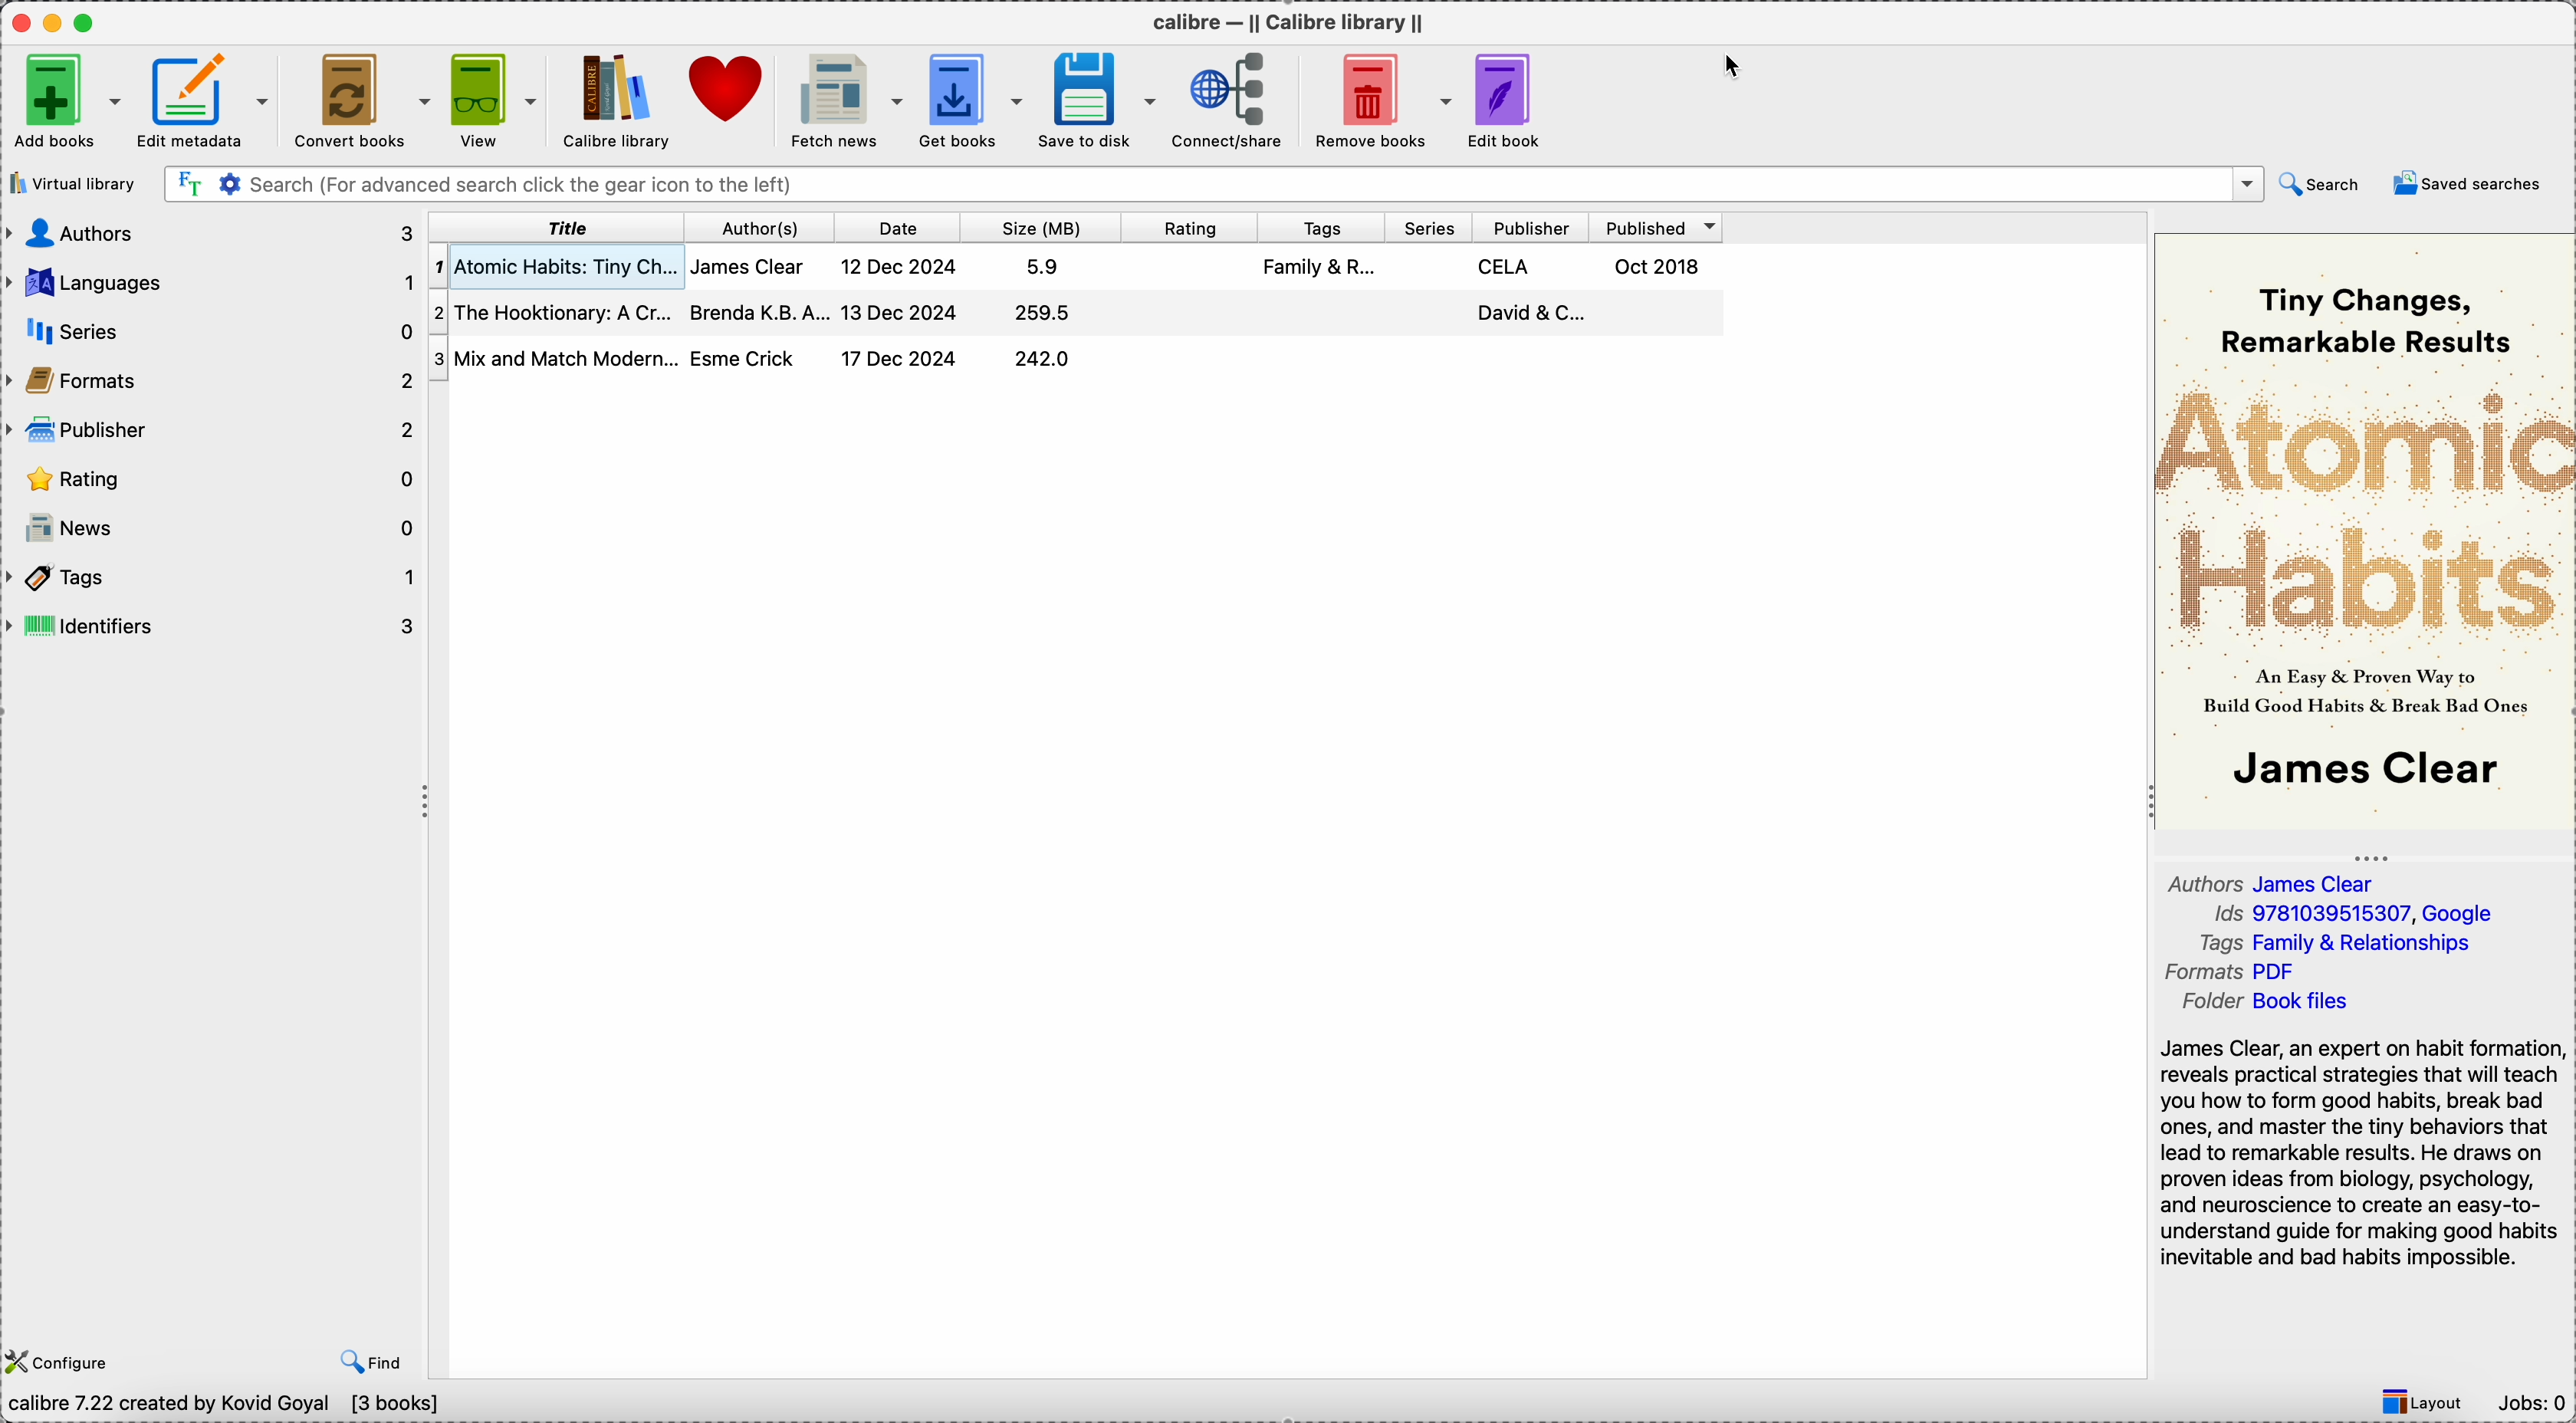 The image size is (2576, 1423). Describe the element at coordinates (557, 228) in the screenshot. I see `title` at that location.